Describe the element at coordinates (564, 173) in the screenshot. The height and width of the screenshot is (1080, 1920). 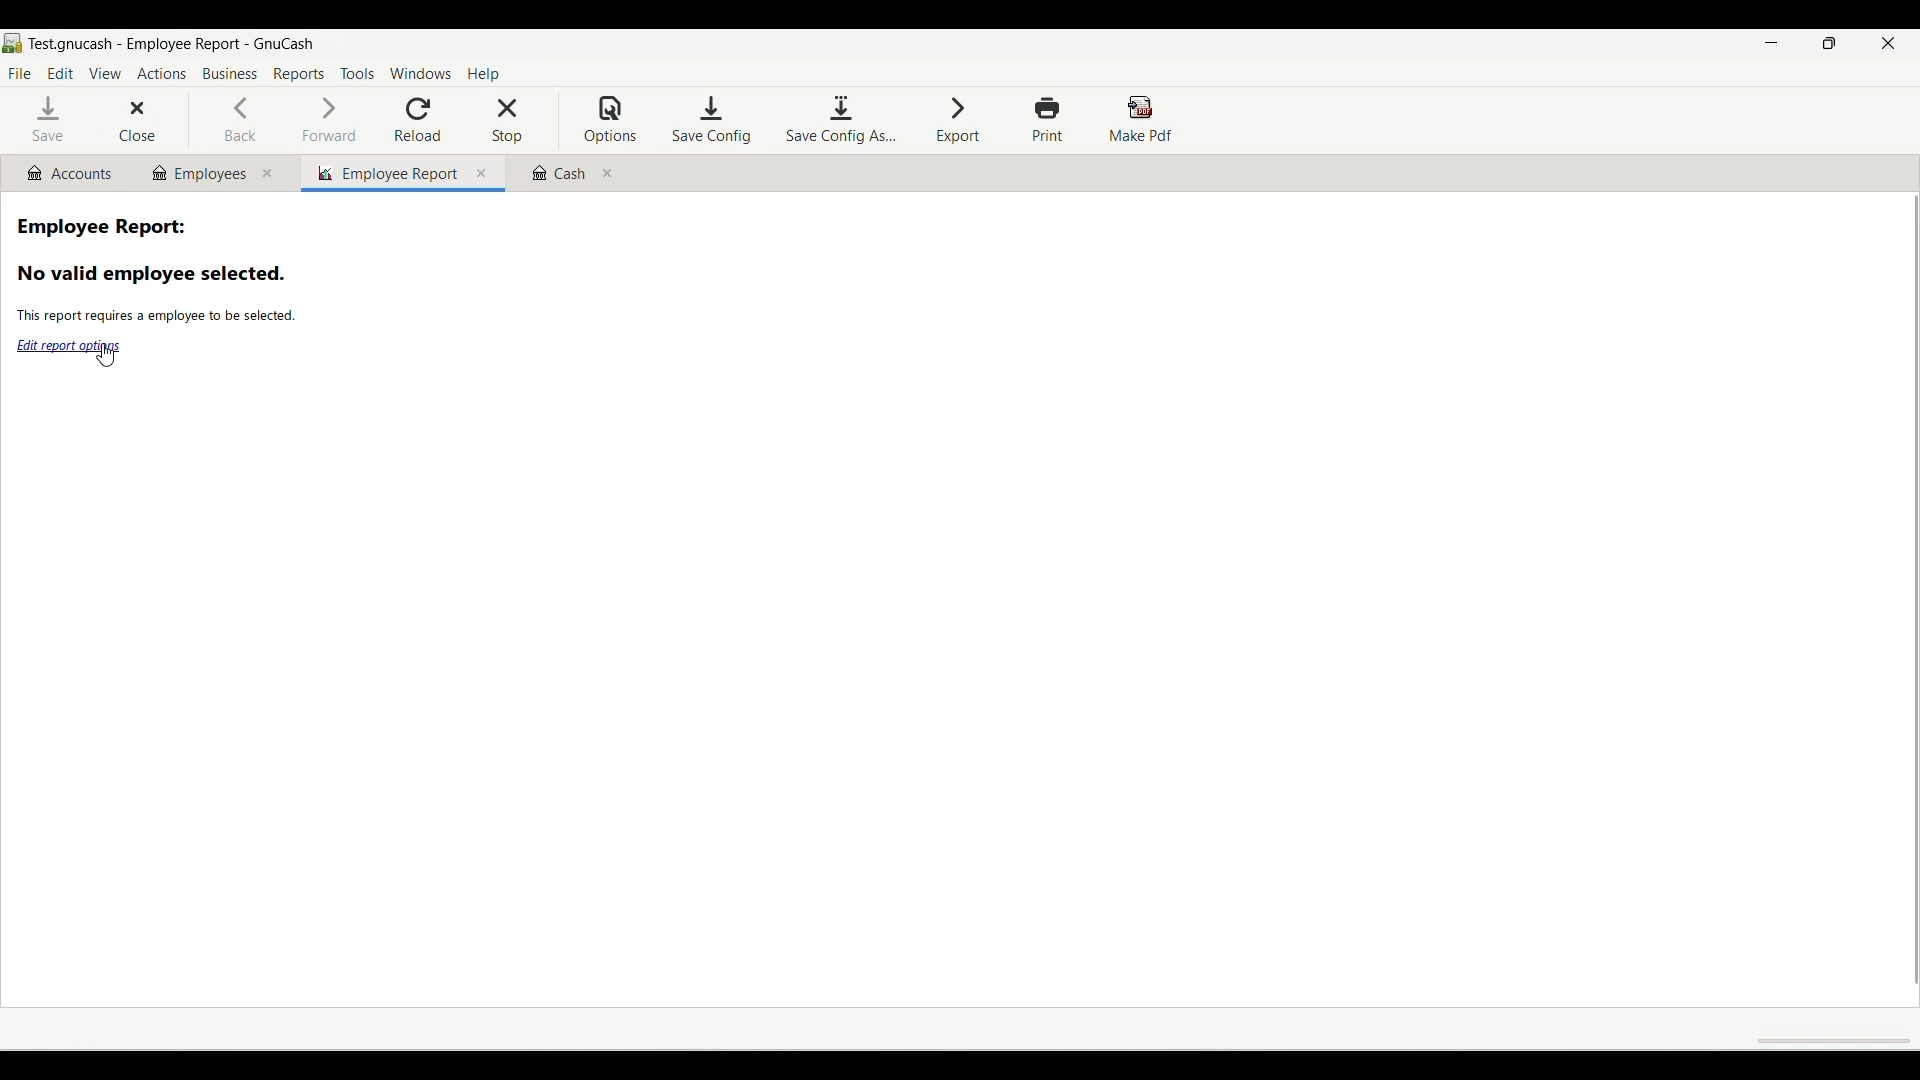
I see `Cash tab` at that location.